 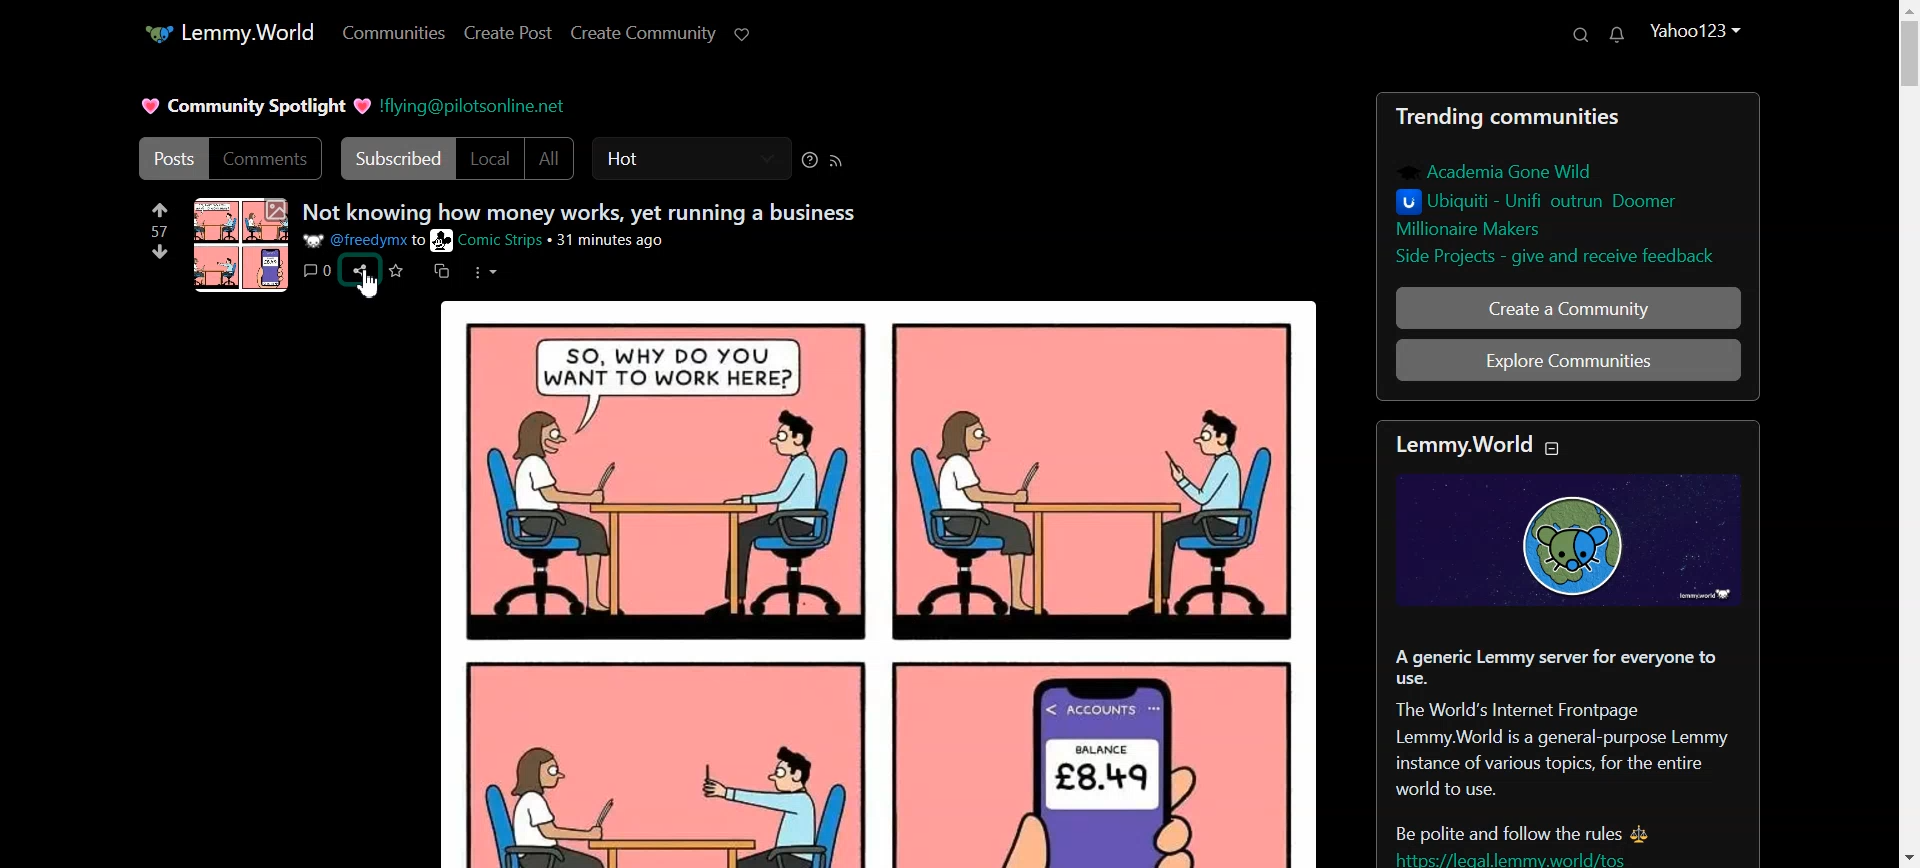 I want to click on Hyperlink, so click(x=485, y=241).